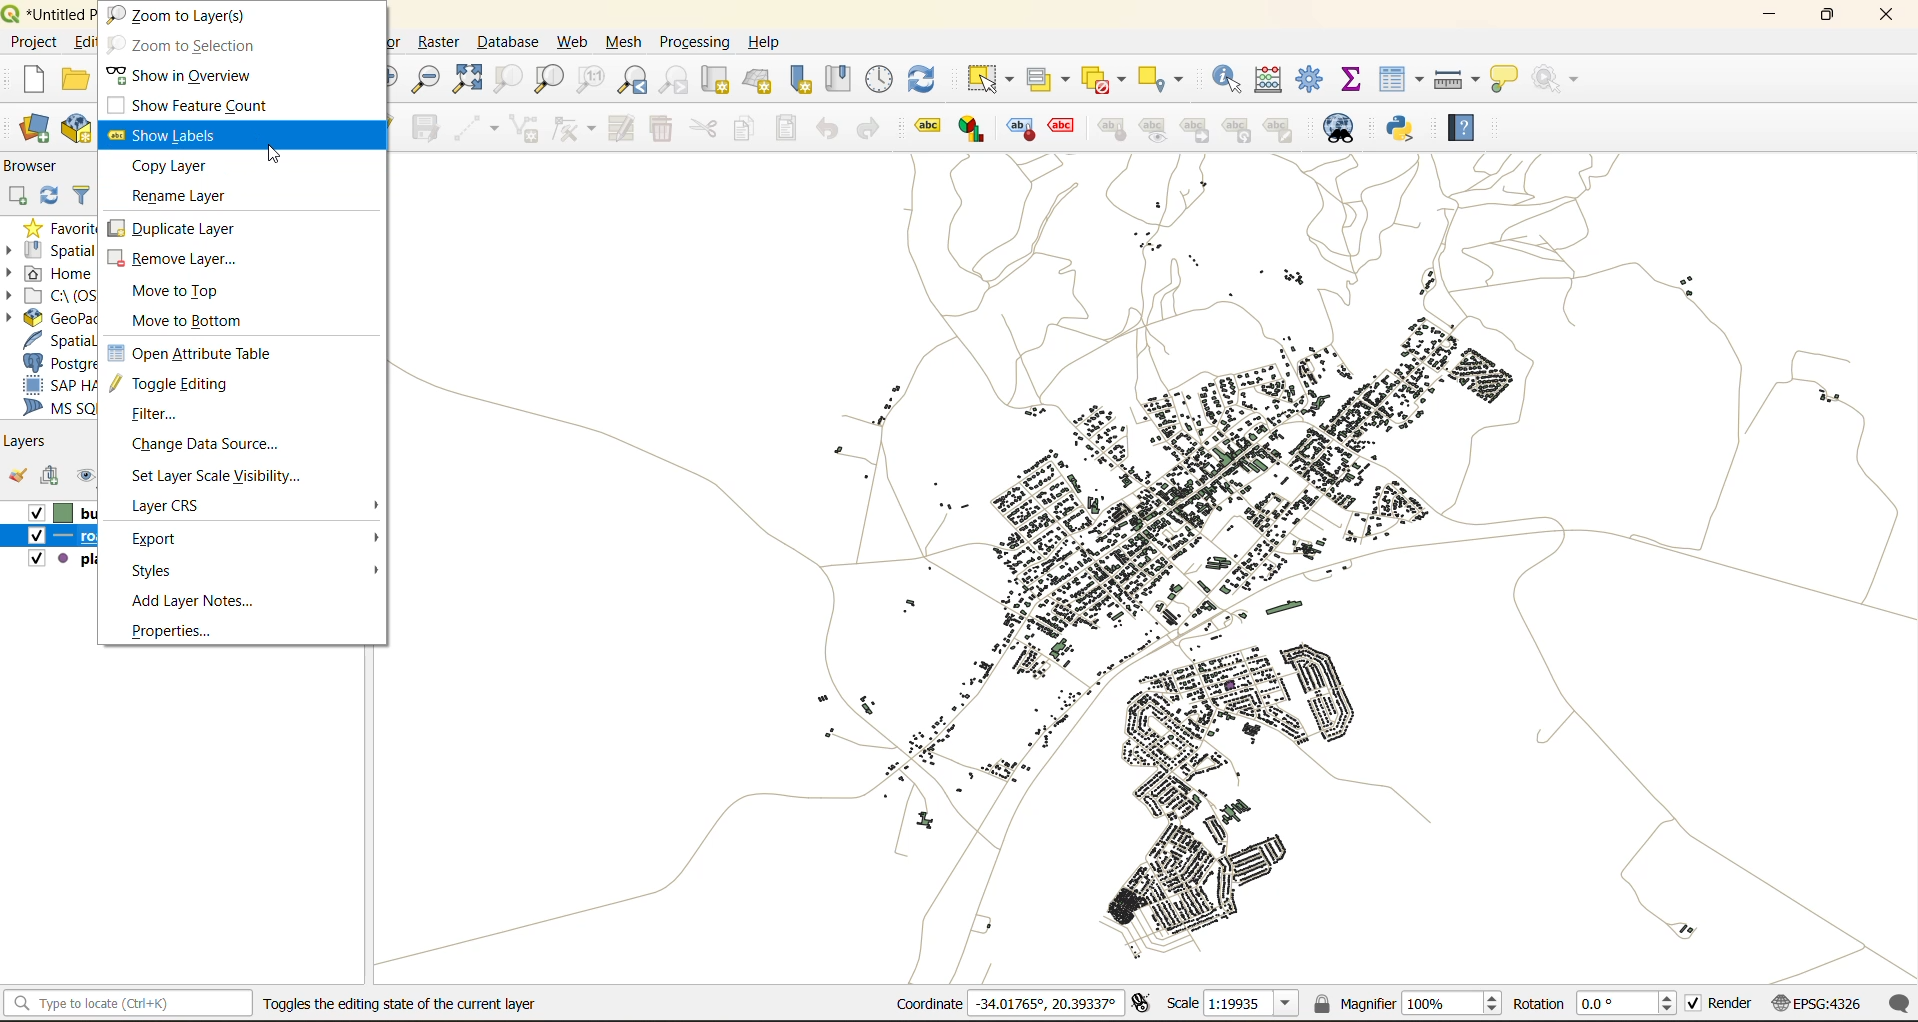 The height and width of the screenshot is (1022, 1918). I want to click on remove layer, so click(183, 260).